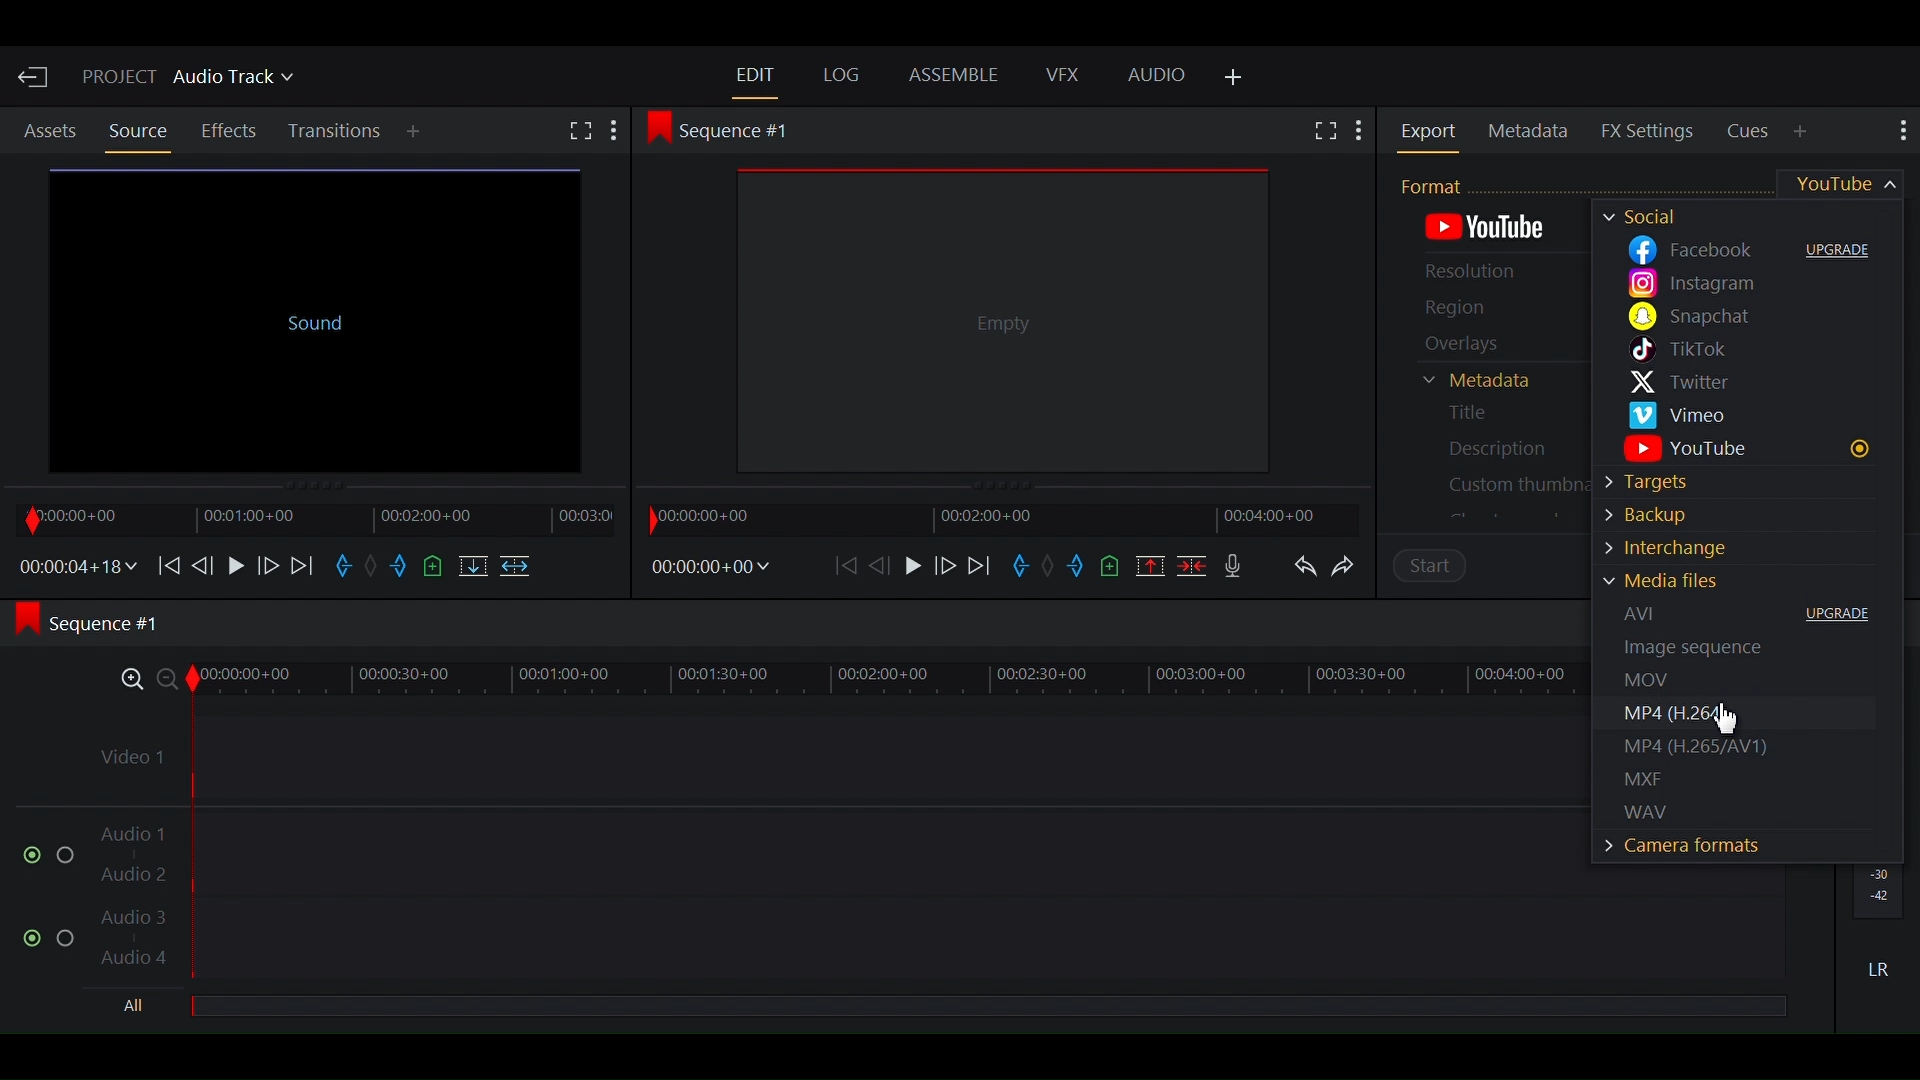 The height and width of the screenshot is (1080, 1920). What do you see at coordinates (1432, 131) in the screenshot?
I see `Export` at bounding box center [1432, 131].